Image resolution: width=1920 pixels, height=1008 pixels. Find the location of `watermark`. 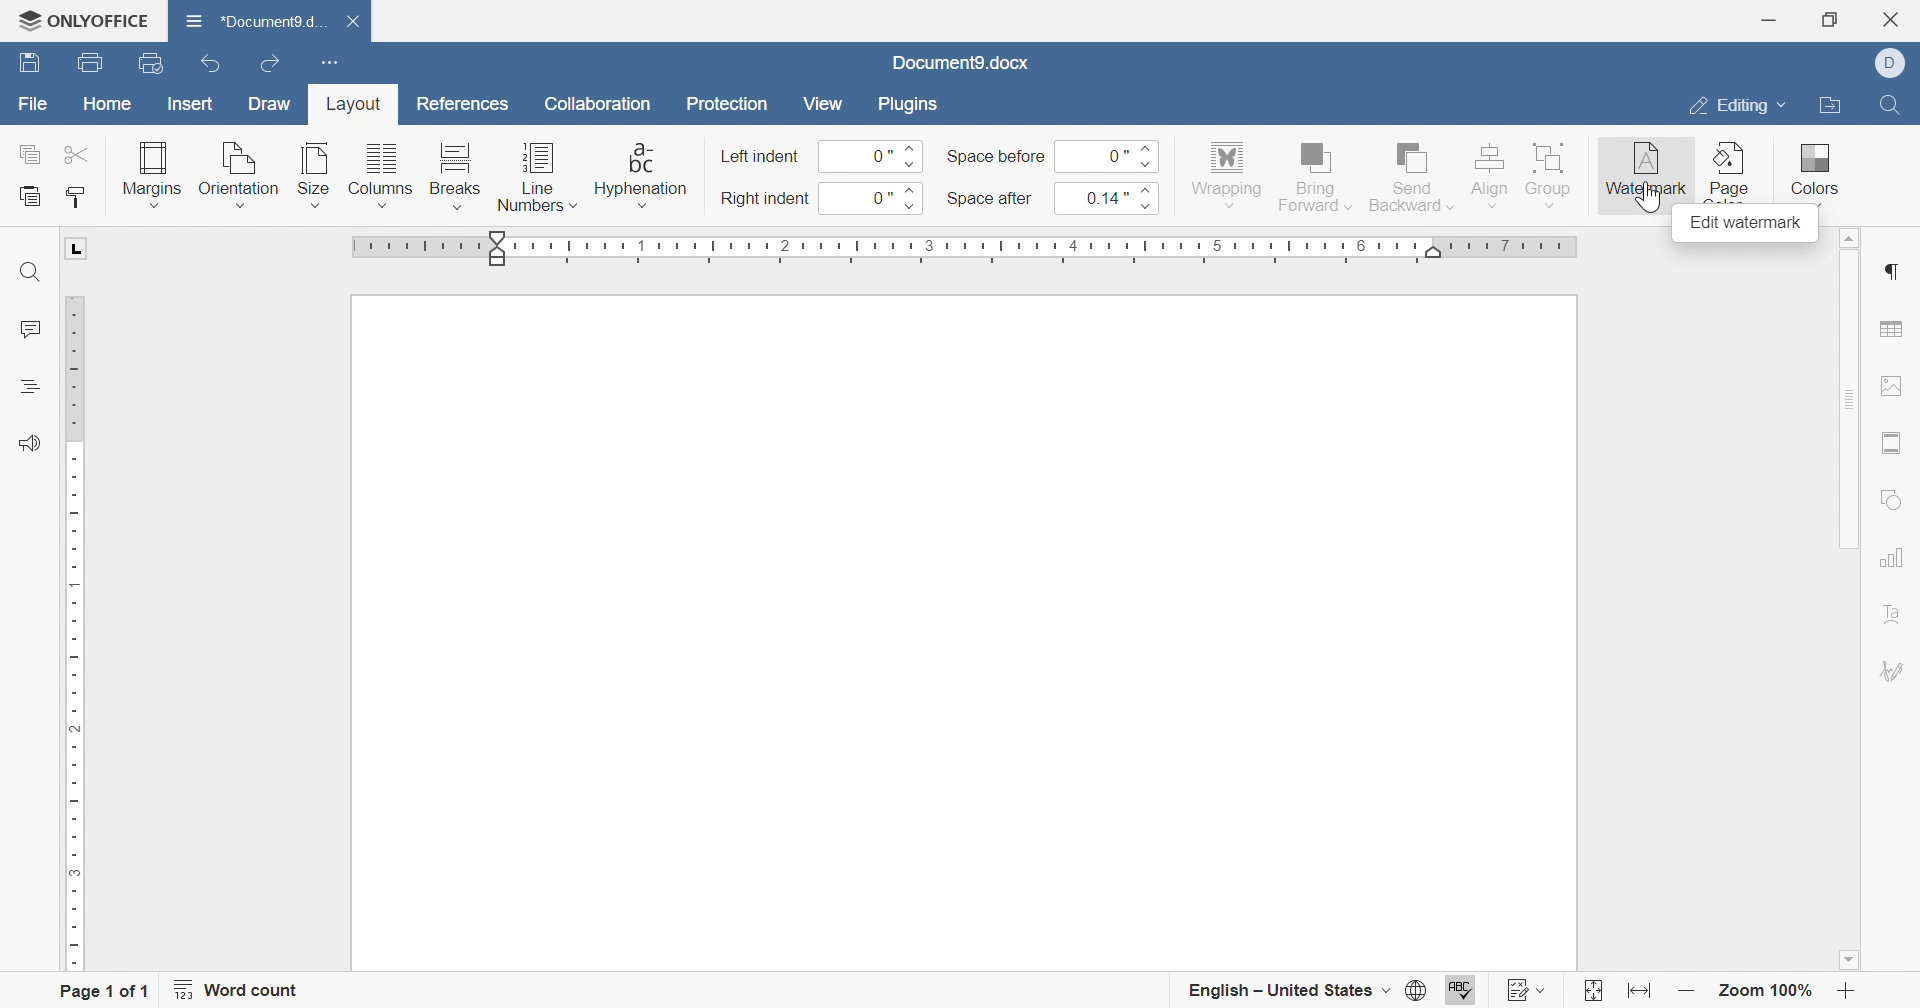

watermark is located at coordinates (1644, 169).